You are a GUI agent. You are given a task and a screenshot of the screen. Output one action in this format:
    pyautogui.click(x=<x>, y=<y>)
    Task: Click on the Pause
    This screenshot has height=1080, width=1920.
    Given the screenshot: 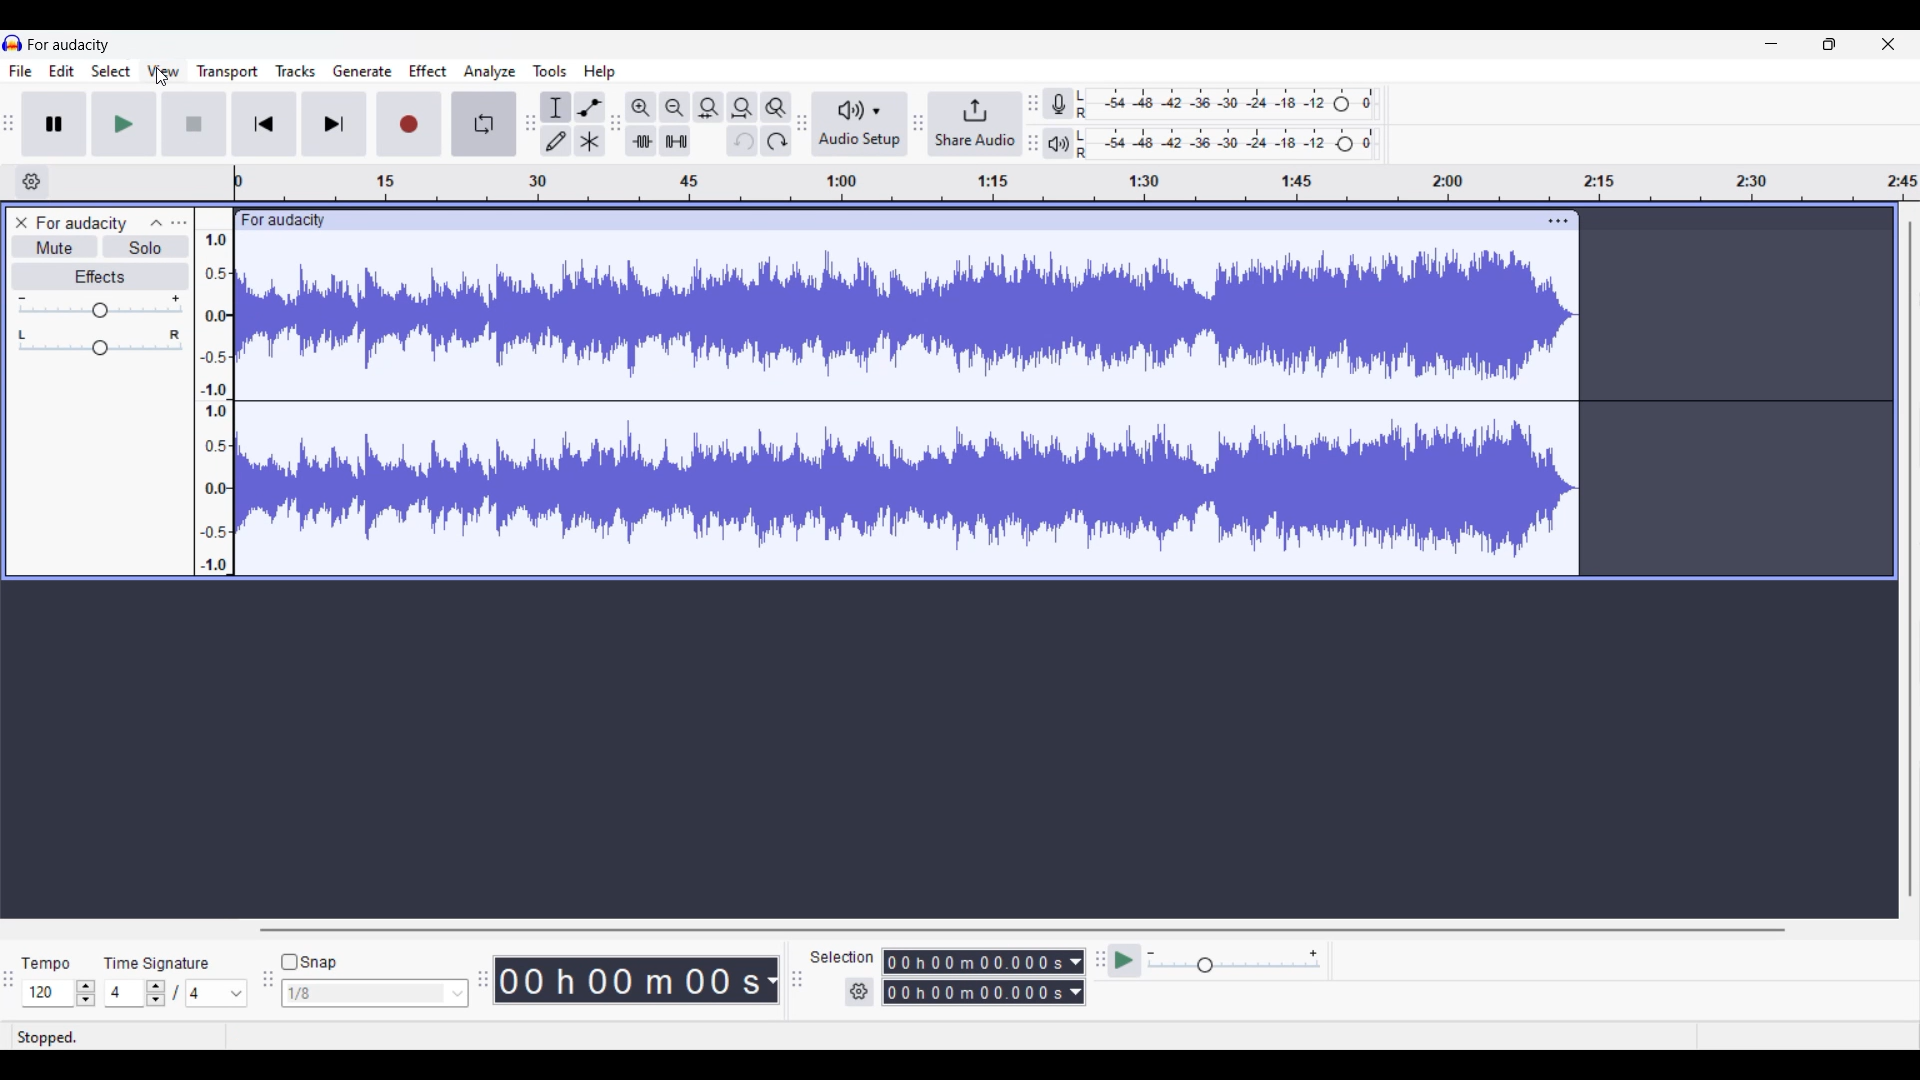 What is the action you would take?
    pyautogui.click(x=53, y=123)
    